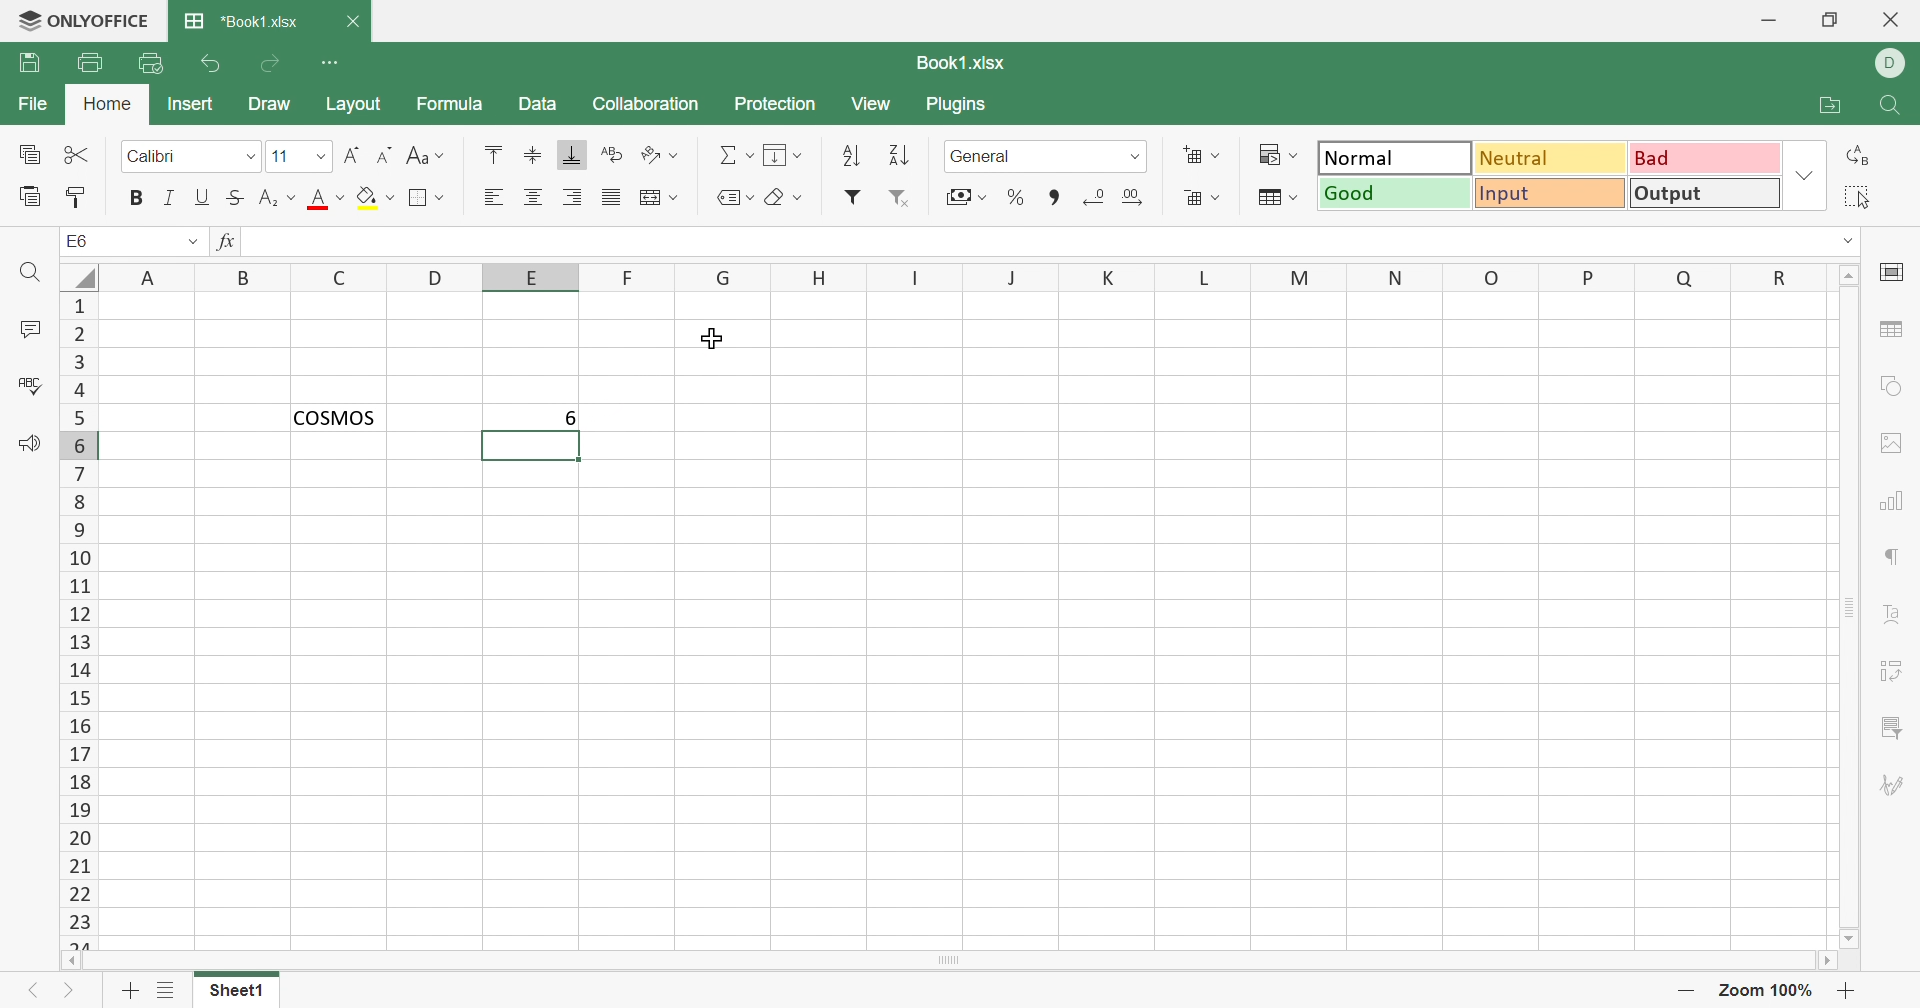  What do you see at coordinates (77, 621) in the screenshot?
I see `Row Number` at bounding box center [77, 621].